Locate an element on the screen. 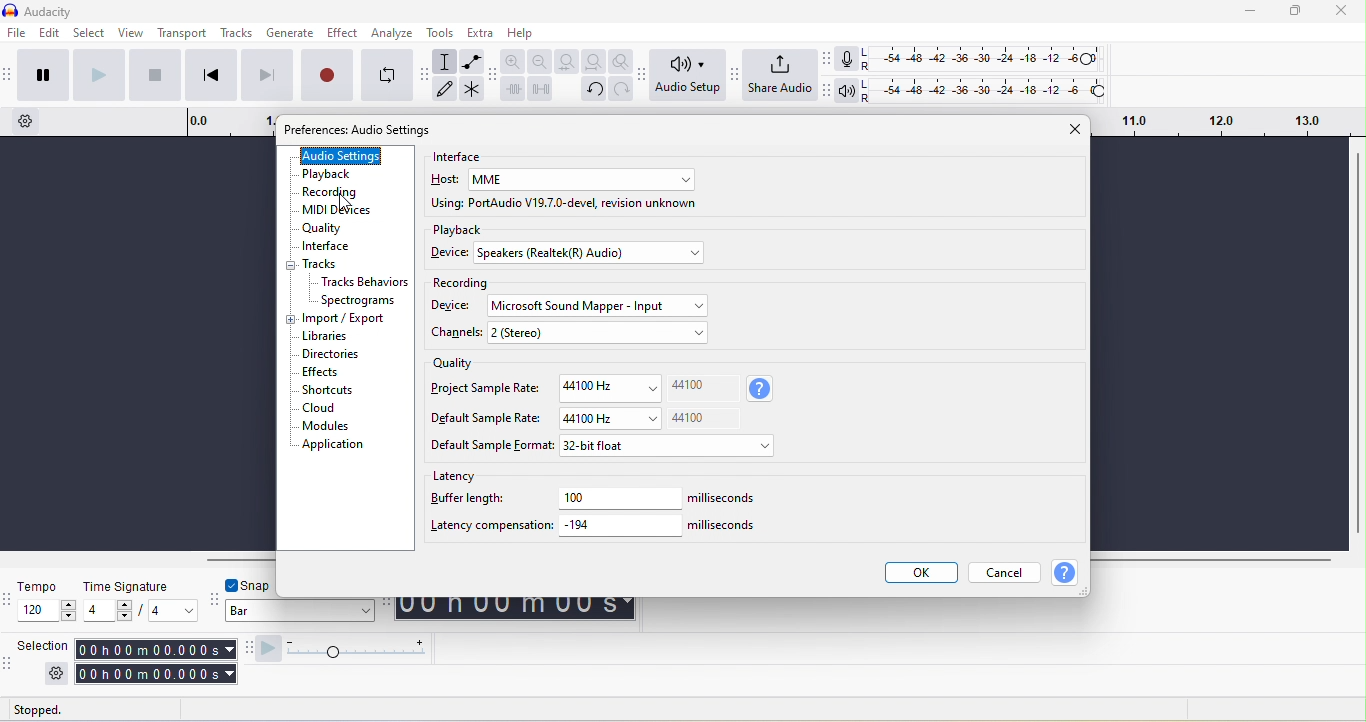 The image size is (1366, 722). maximize is located at coordinates (1290, 12).